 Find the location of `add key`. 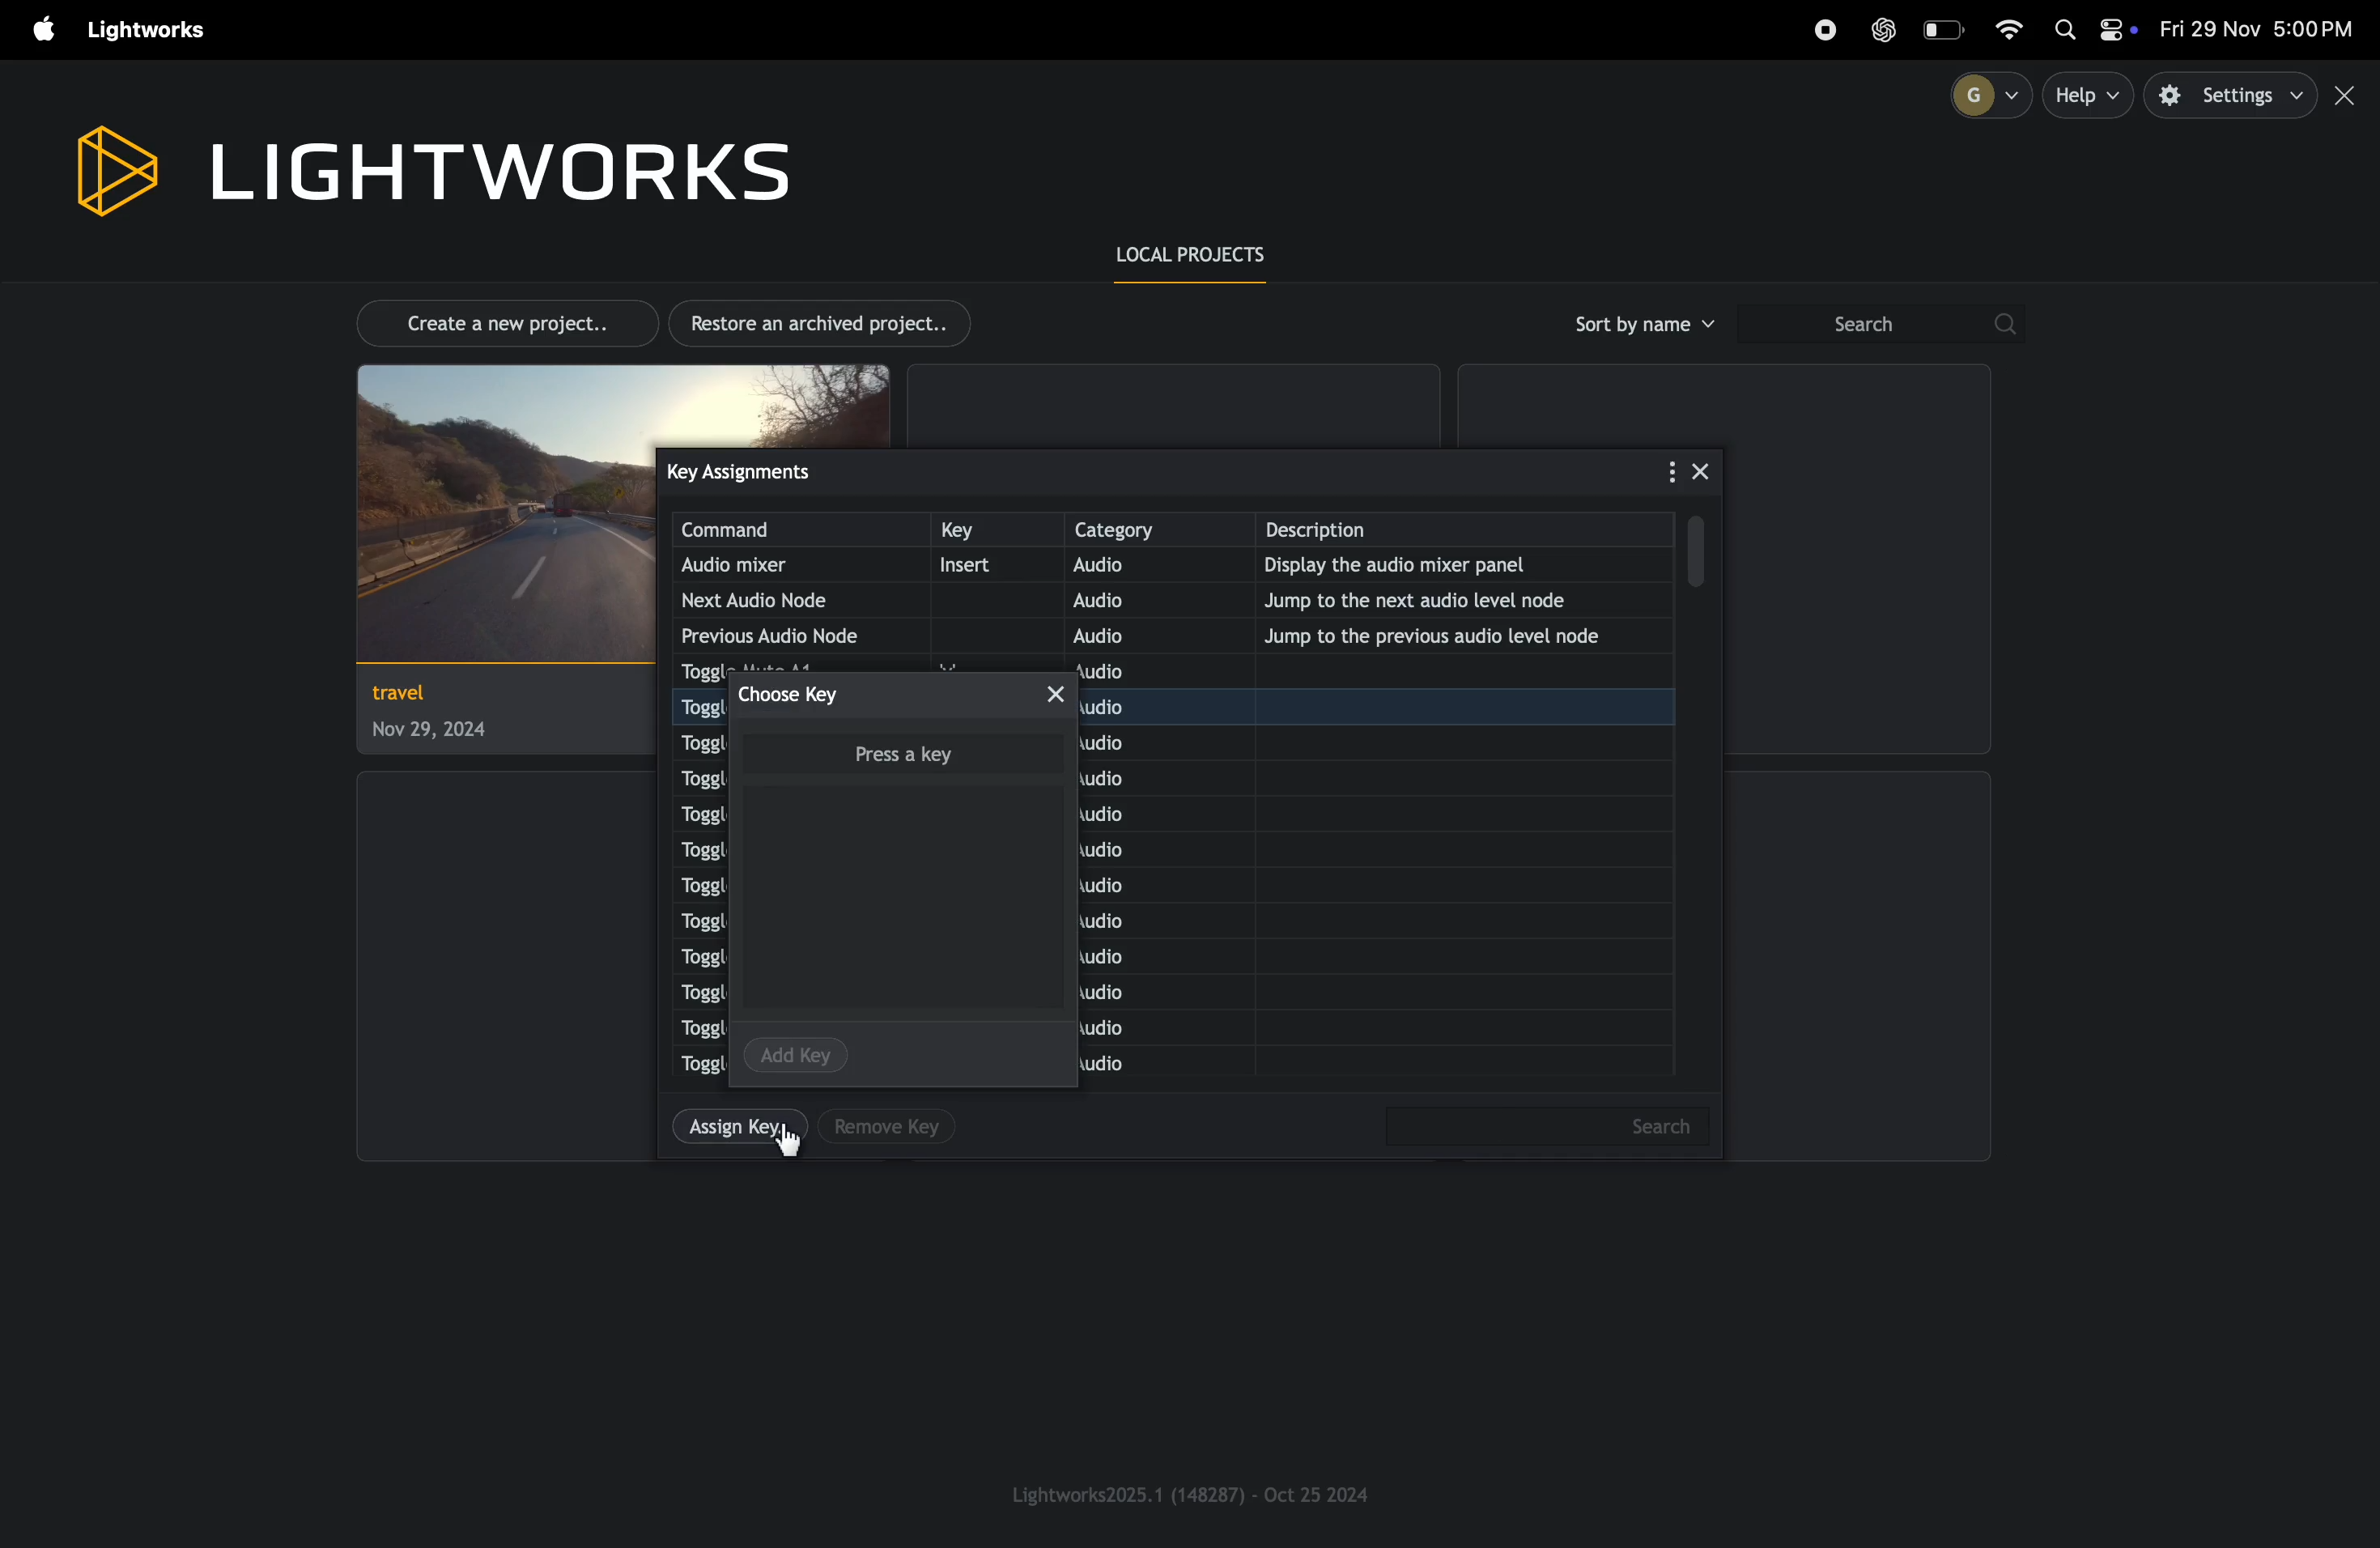

add key is located at coordinates (799, 1052).